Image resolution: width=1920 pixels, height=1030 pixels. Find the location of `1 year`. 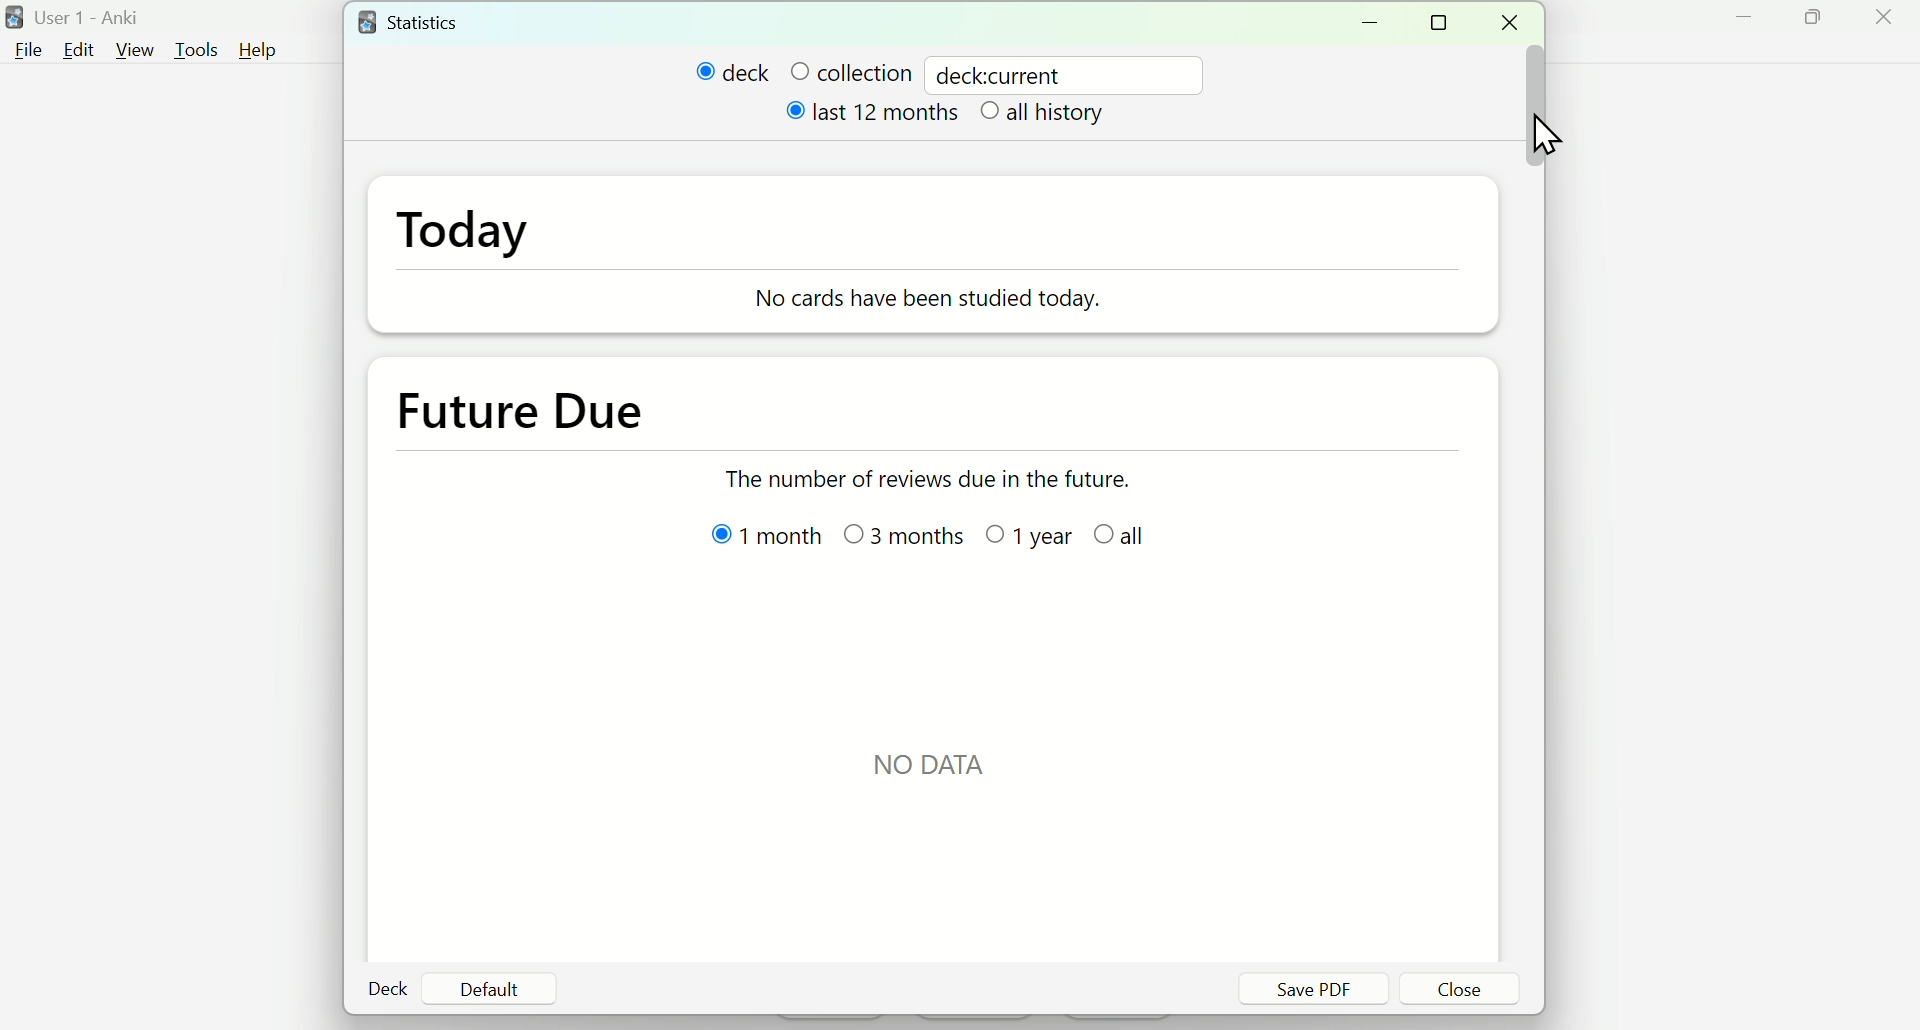

1 year is located at coordinates (1032, 535).